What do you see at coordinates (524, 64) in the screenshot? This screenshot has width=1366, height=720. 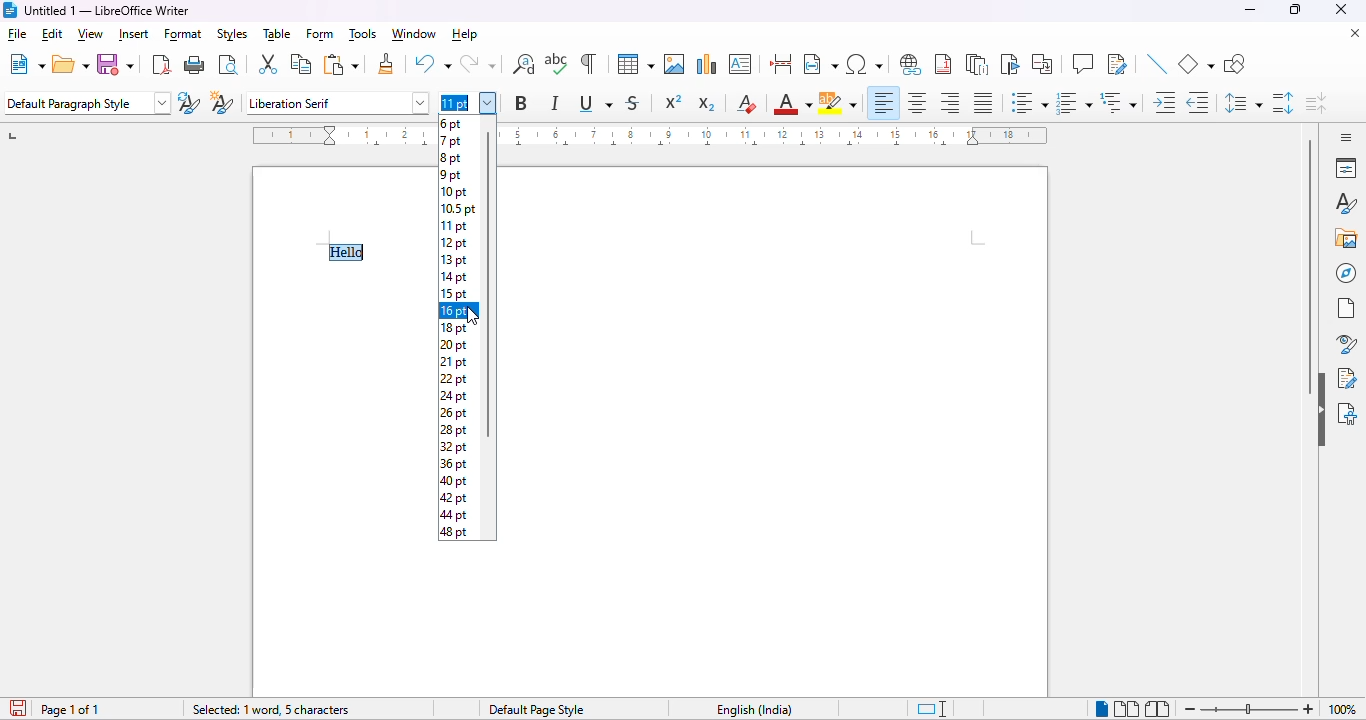 I see `find and replace` at bounding box center [524, 64].